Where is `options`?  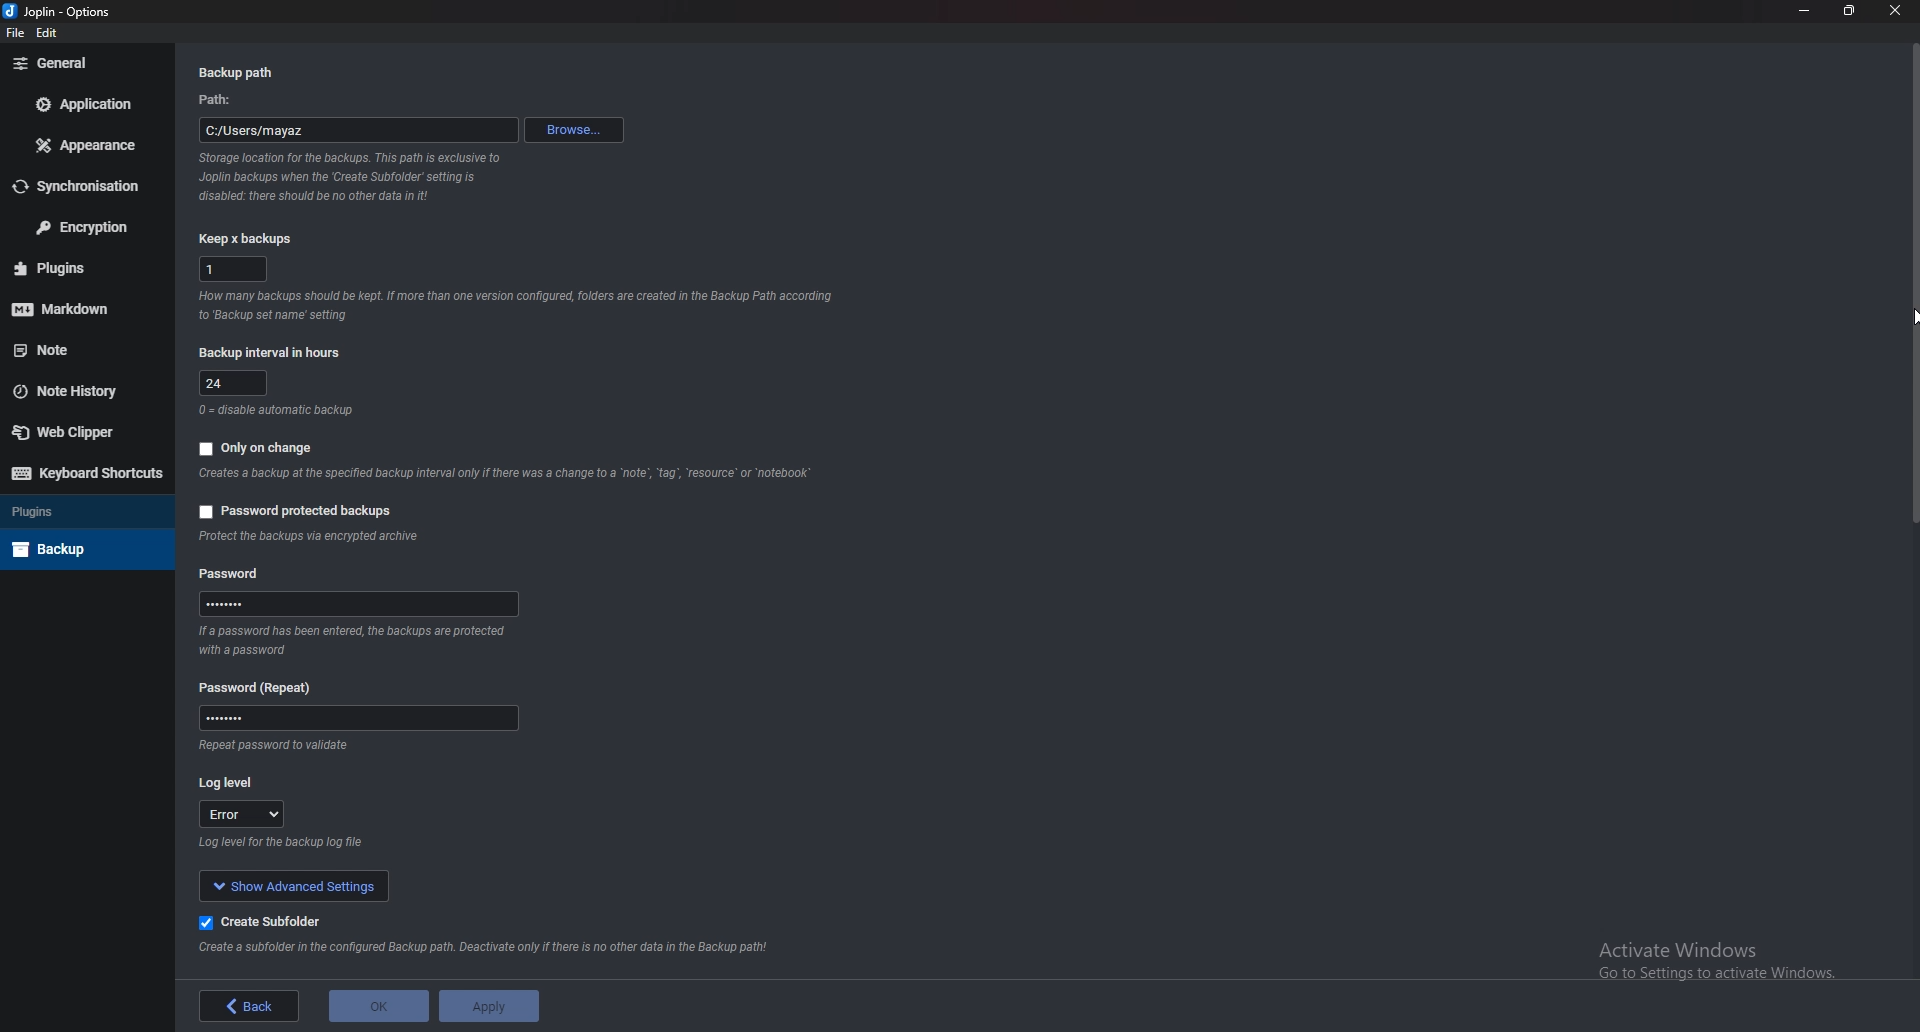 options is located at coordinates (91, 11).